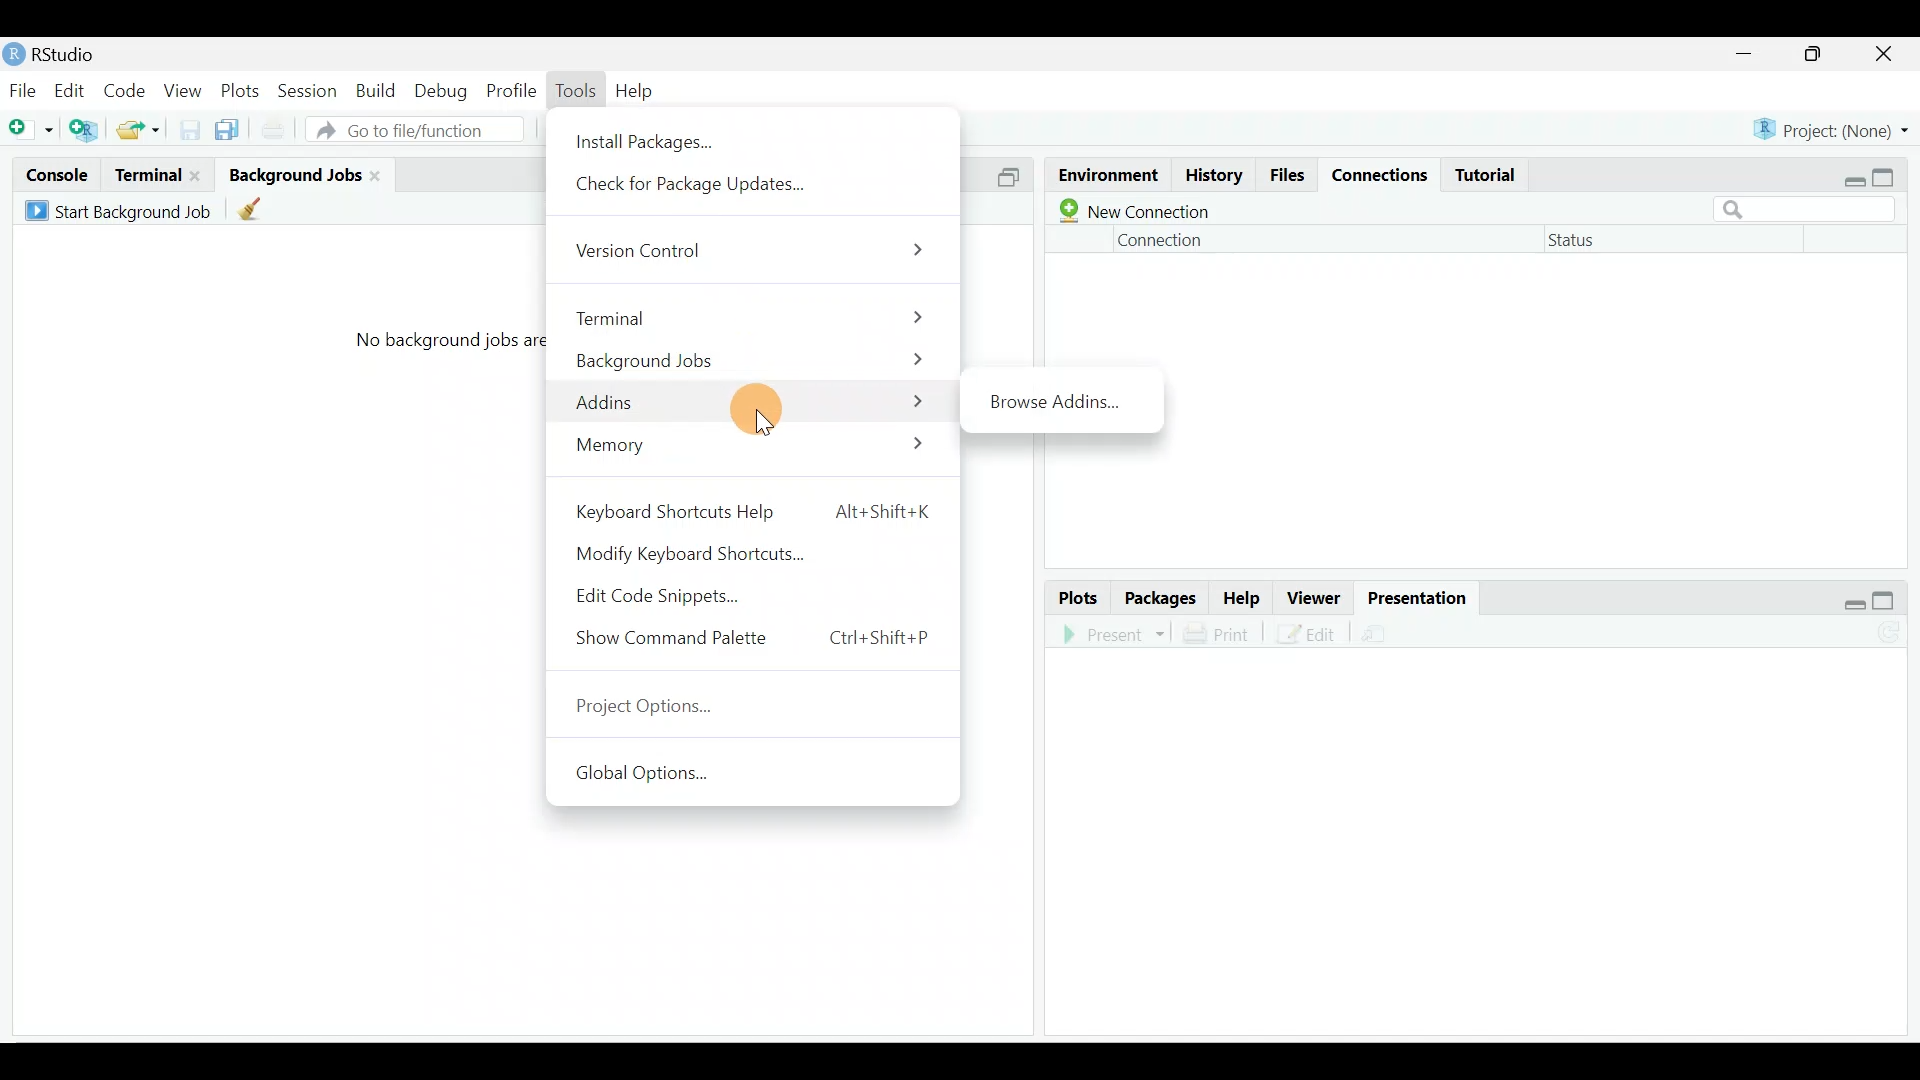 This screenshot has height=1080, width=1920. I want to click on Tutorial, so click(1489, 176).